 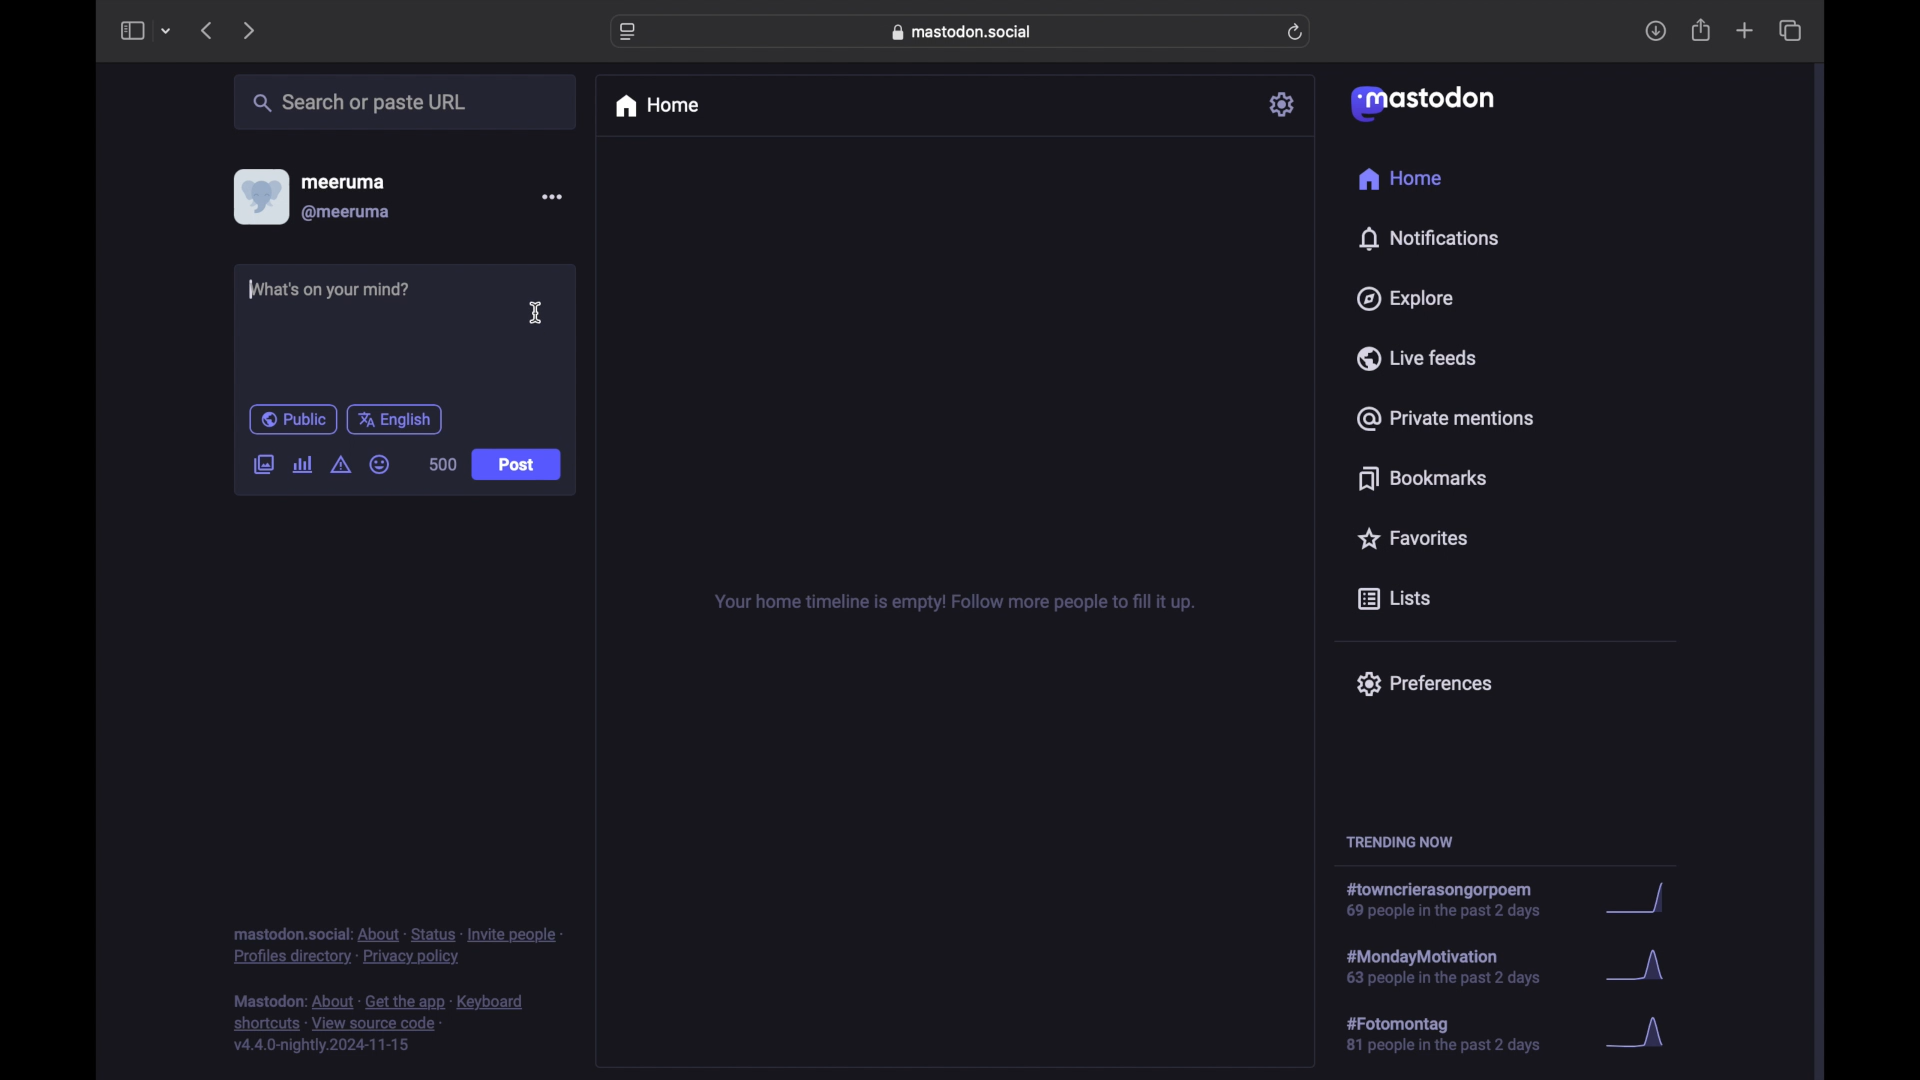 I want to click on hashtag trend, so click(x=1457, y=1035).